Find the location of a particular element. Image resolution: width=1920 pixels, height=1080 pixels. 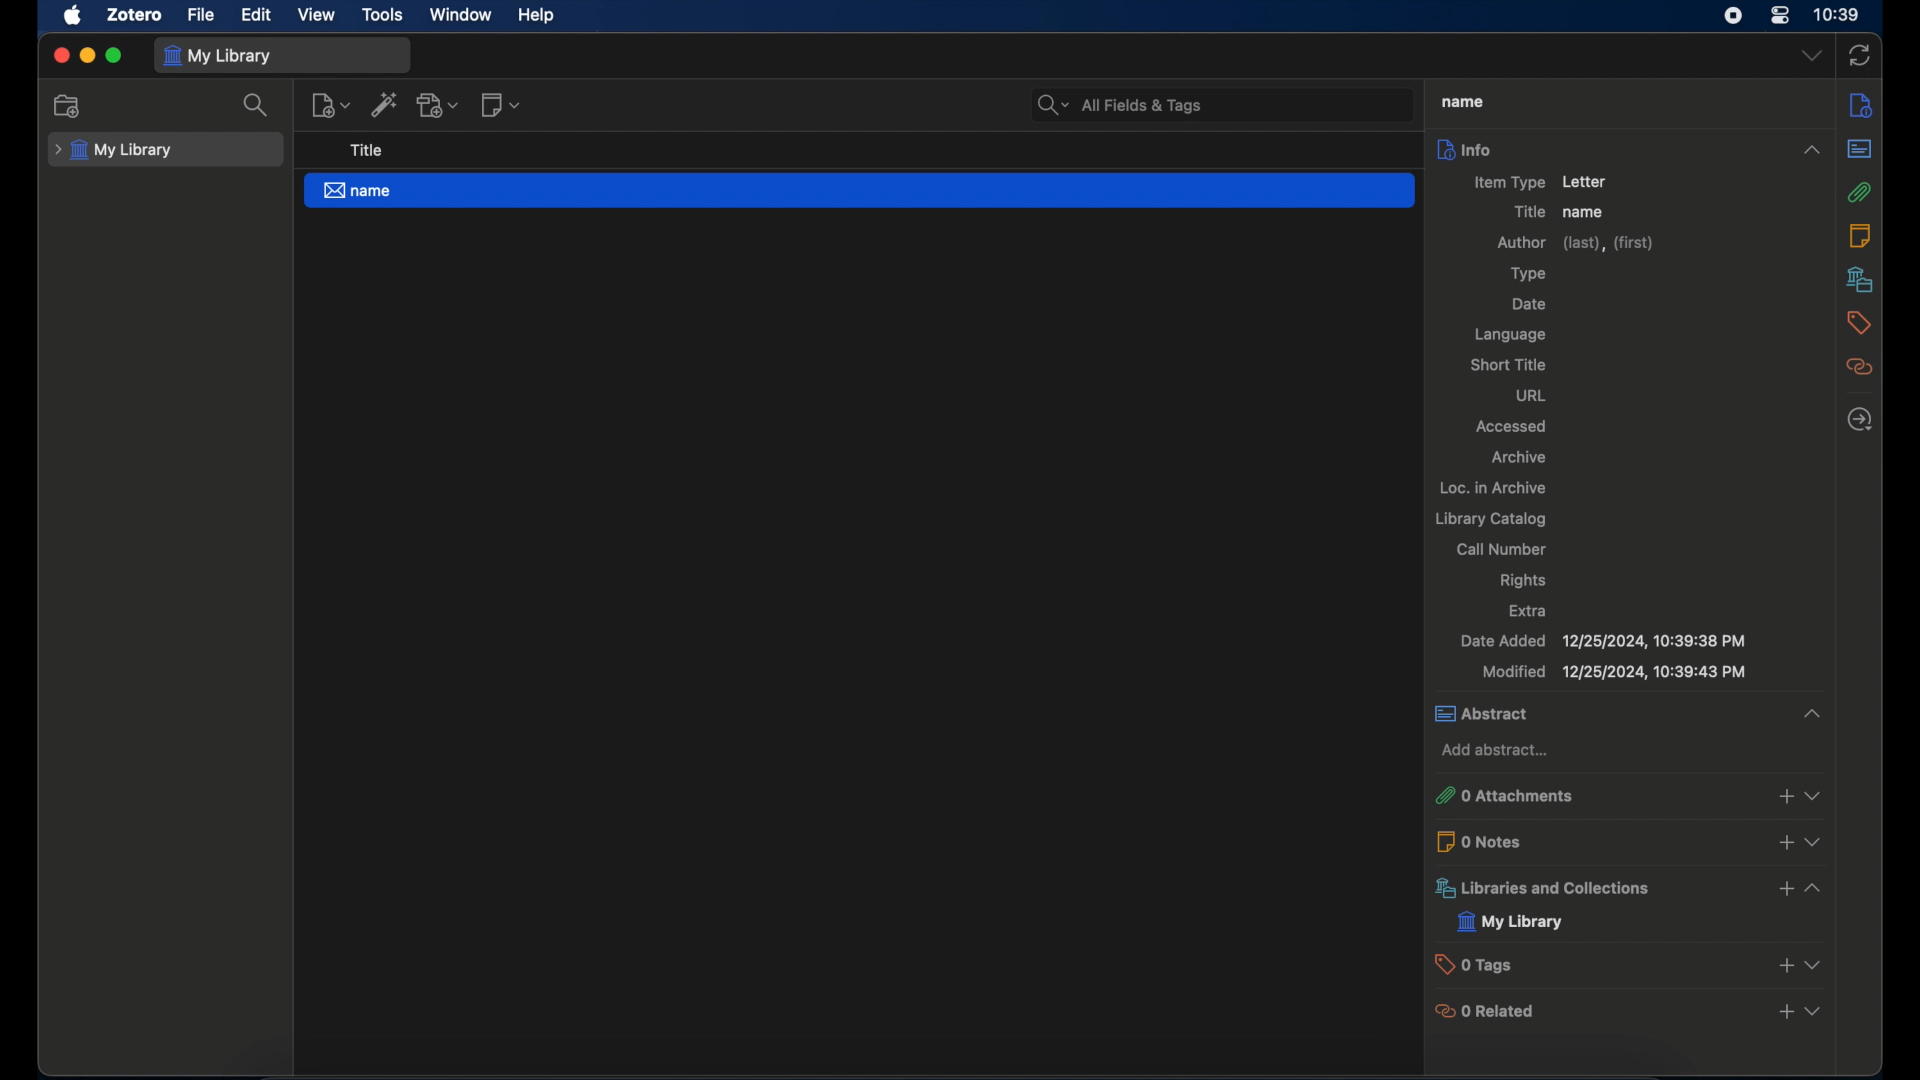

tools is located at coordinates (383, 14).